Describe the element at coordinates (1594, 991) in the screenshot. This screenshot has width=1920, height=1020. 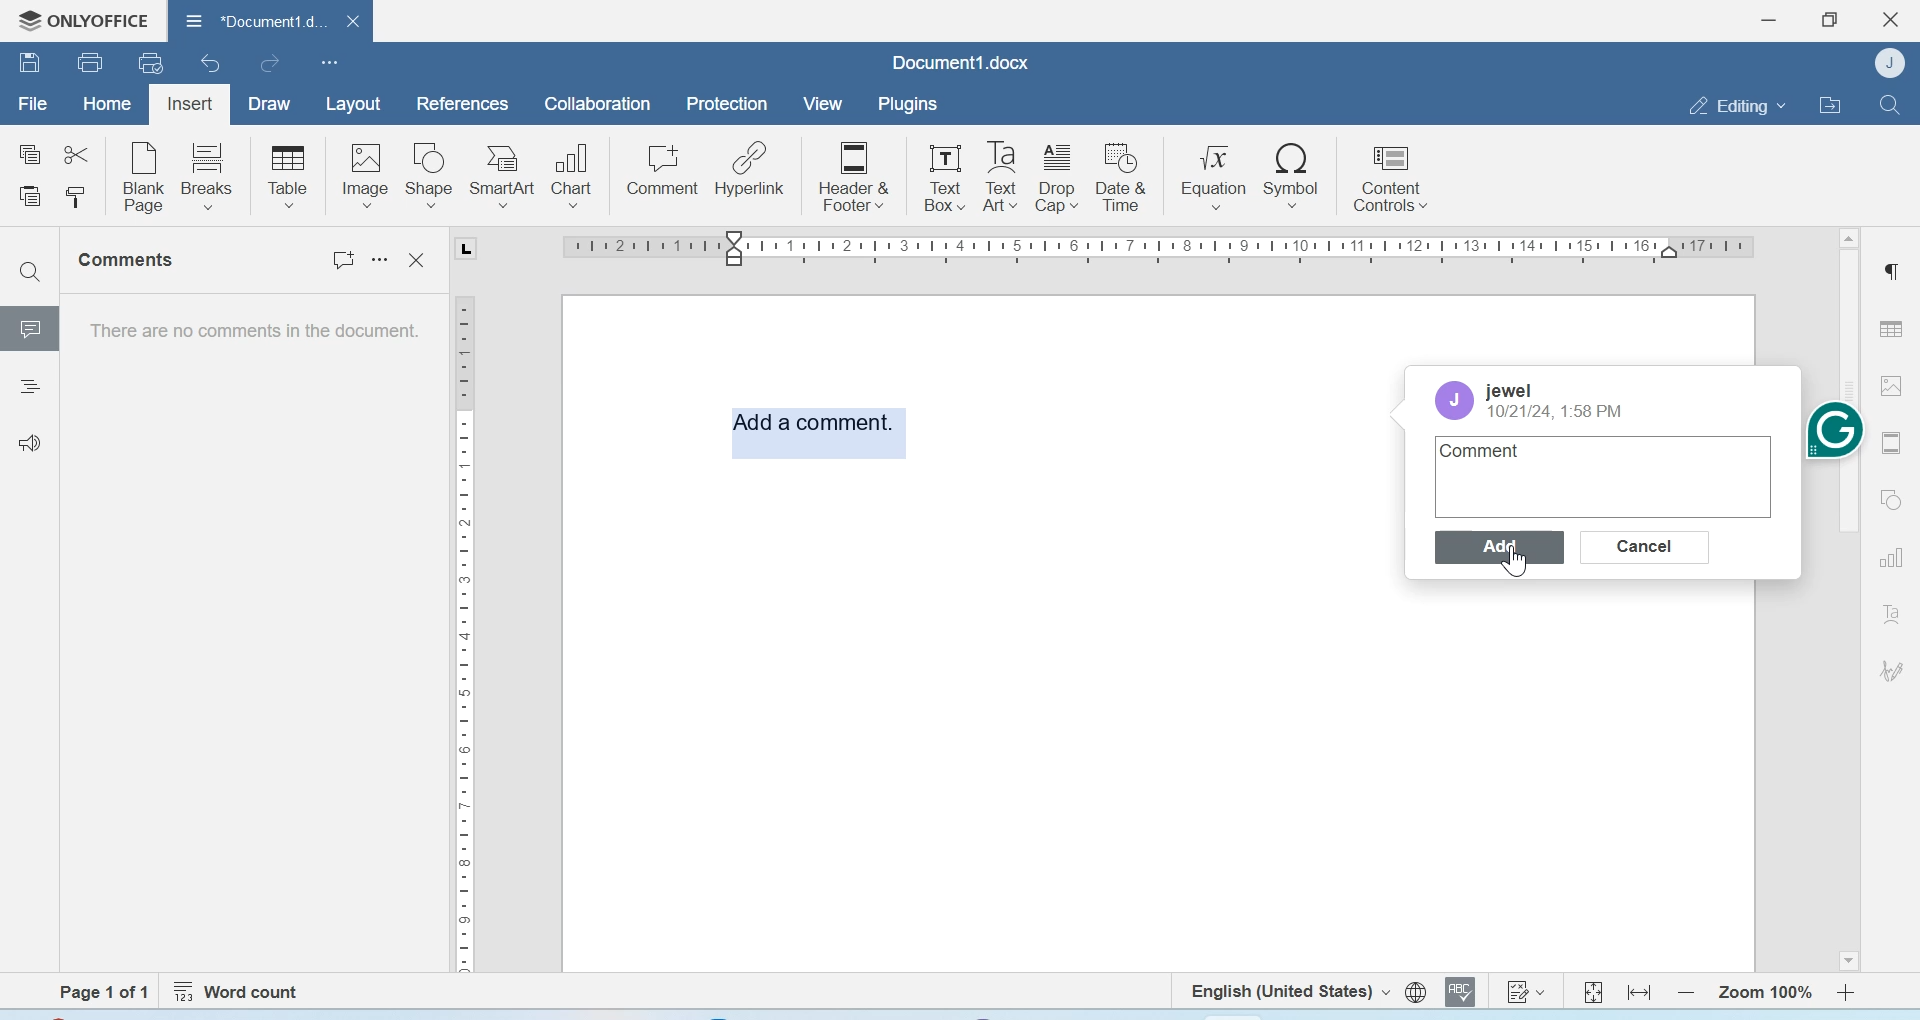
I see `Fit to page` at that location.